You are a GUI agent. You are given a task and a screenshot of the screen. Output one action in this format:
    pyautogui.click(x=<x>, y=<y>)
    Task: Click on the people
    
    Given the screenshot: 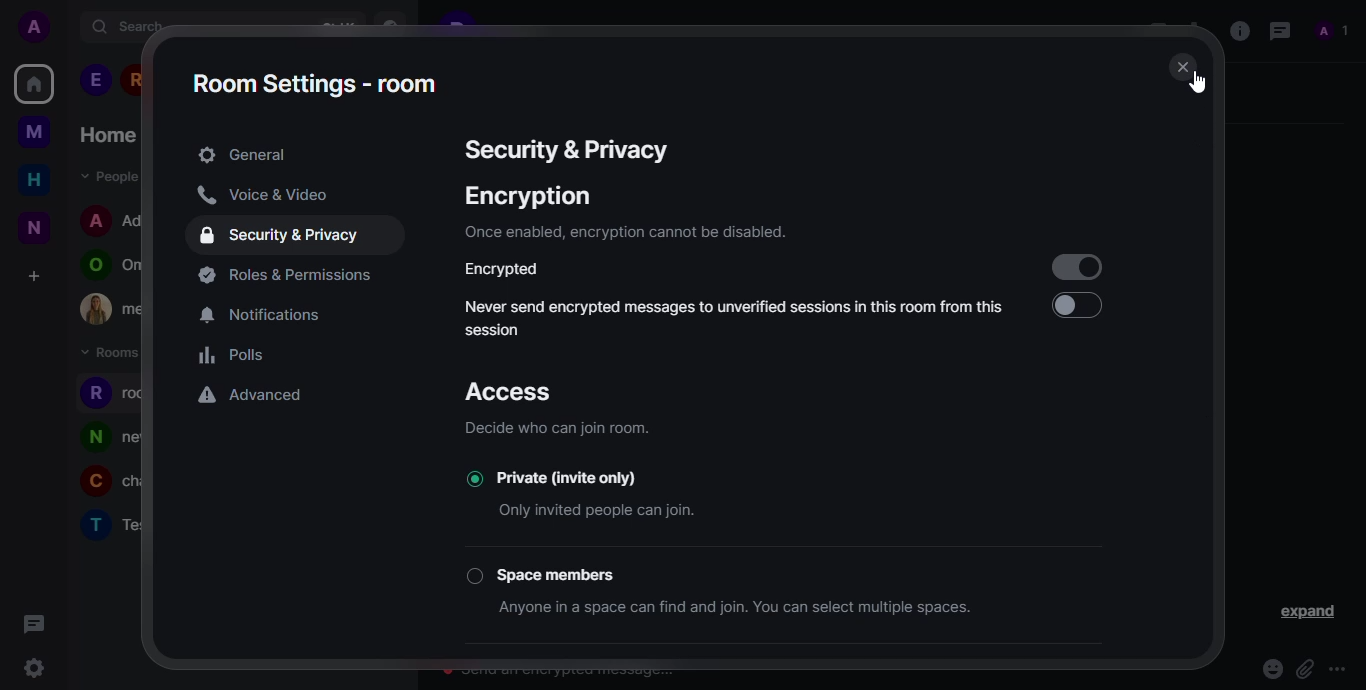 What is the action you would take?
    pyautogui.click(x=106, y=175)
    